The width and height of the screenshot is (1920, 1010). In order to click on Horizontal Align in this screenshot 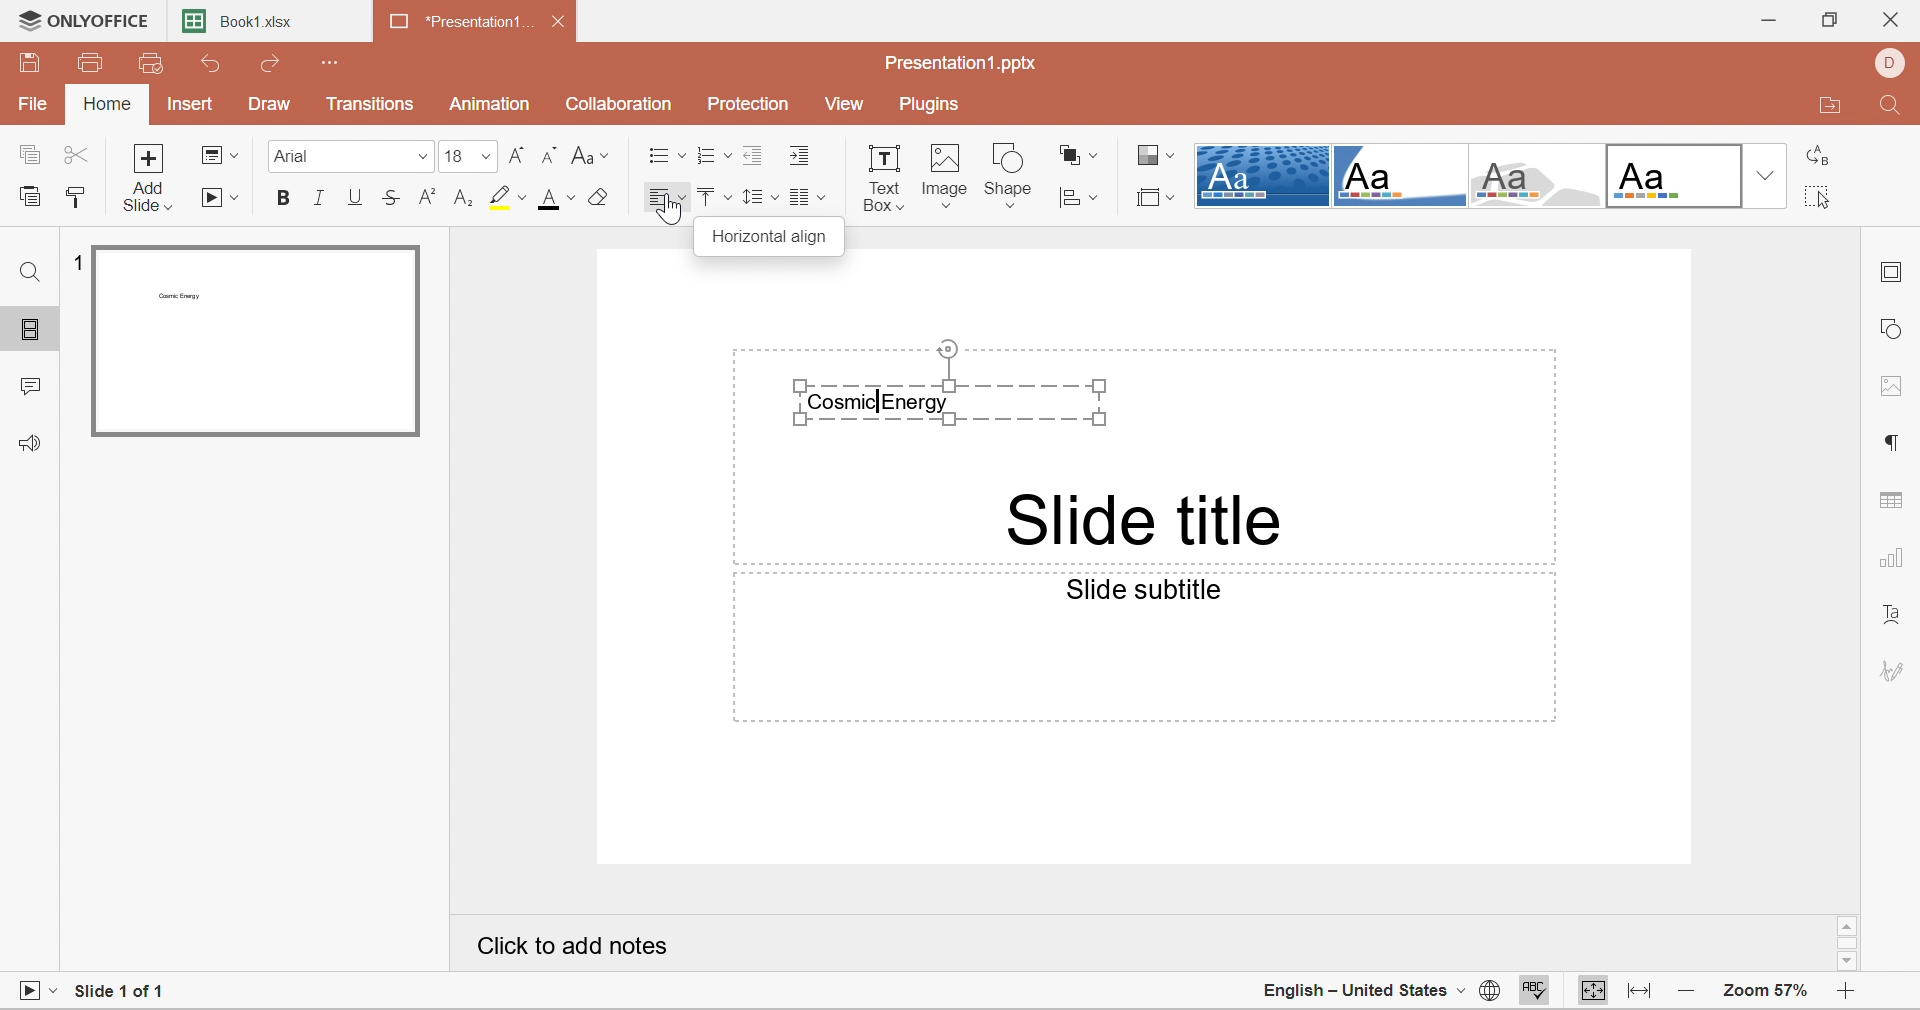, I will do `click(775, 237)`.